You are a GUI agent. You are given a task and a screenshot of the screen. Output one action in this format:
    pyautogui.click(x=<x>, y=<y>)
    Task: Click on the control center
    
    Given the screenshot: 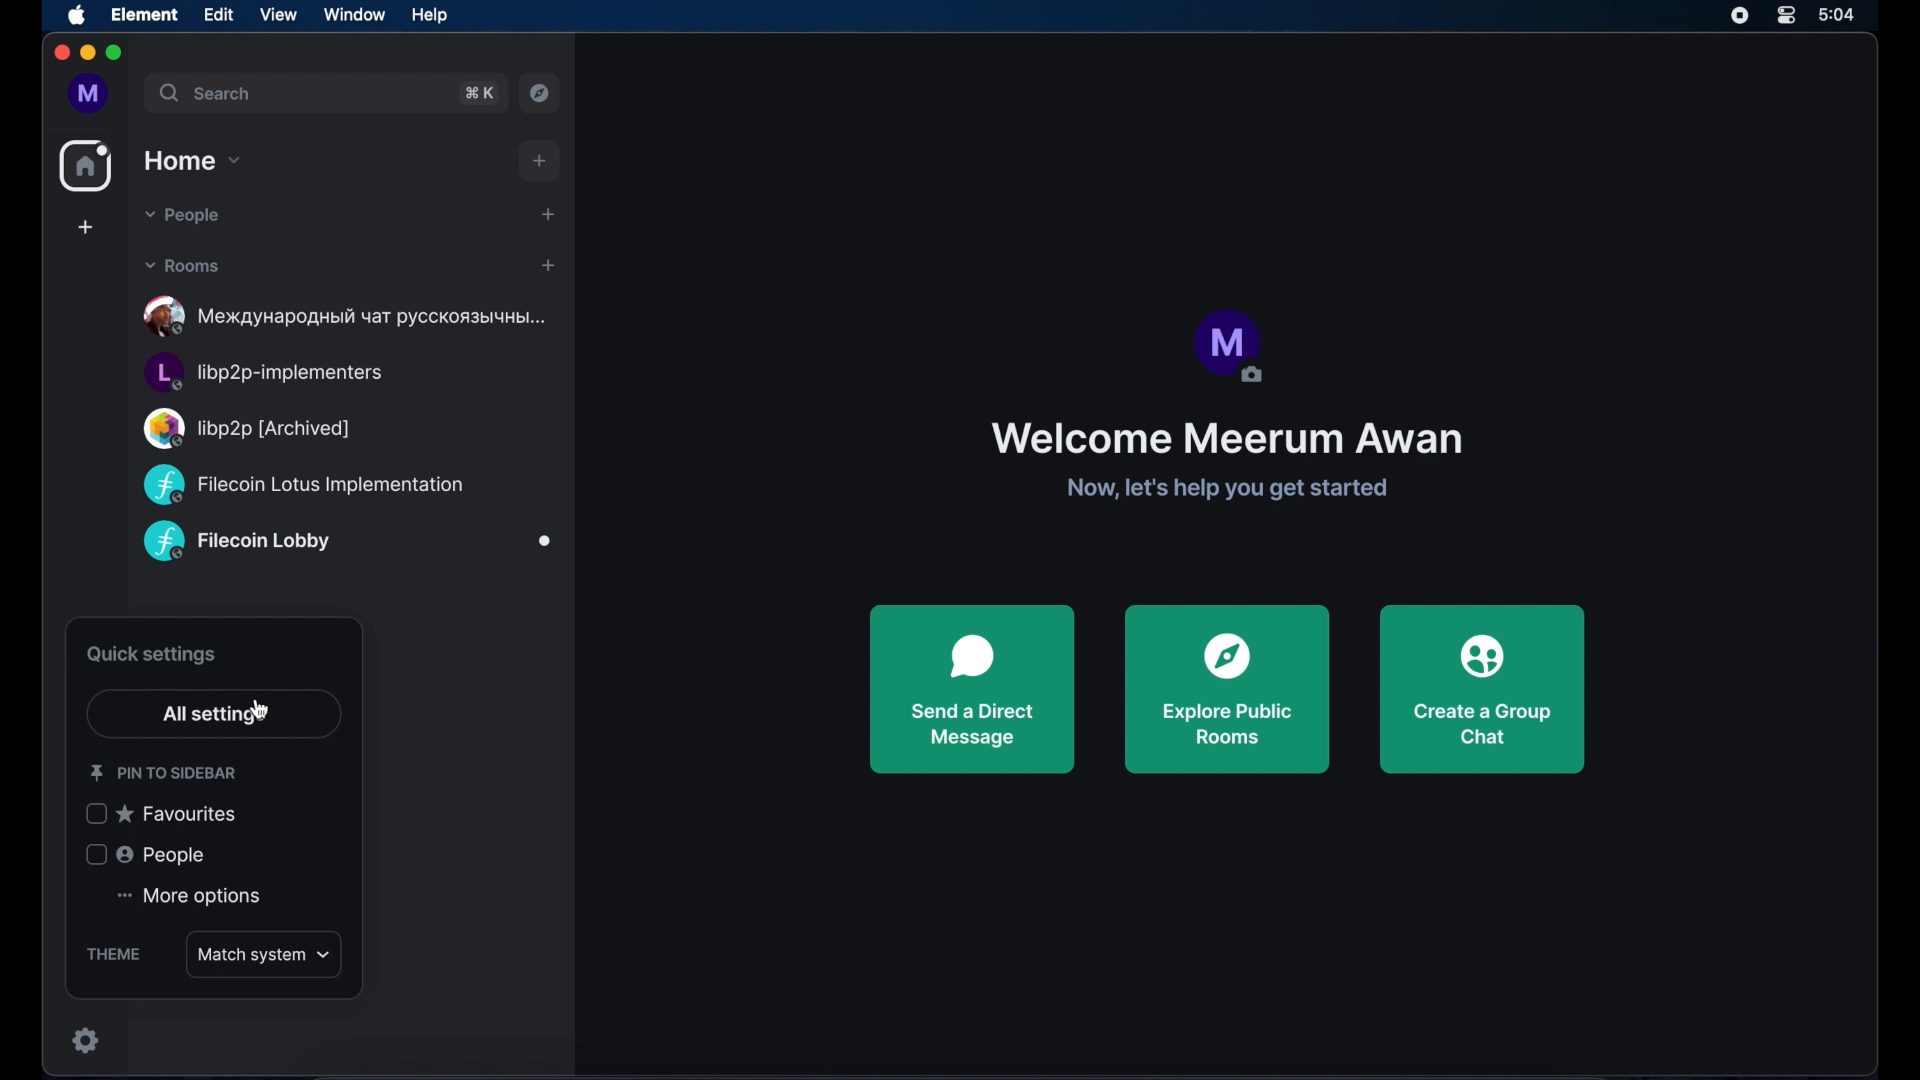 What is the action you would take?
    pyautogui.click(x=1787, y=16)
    